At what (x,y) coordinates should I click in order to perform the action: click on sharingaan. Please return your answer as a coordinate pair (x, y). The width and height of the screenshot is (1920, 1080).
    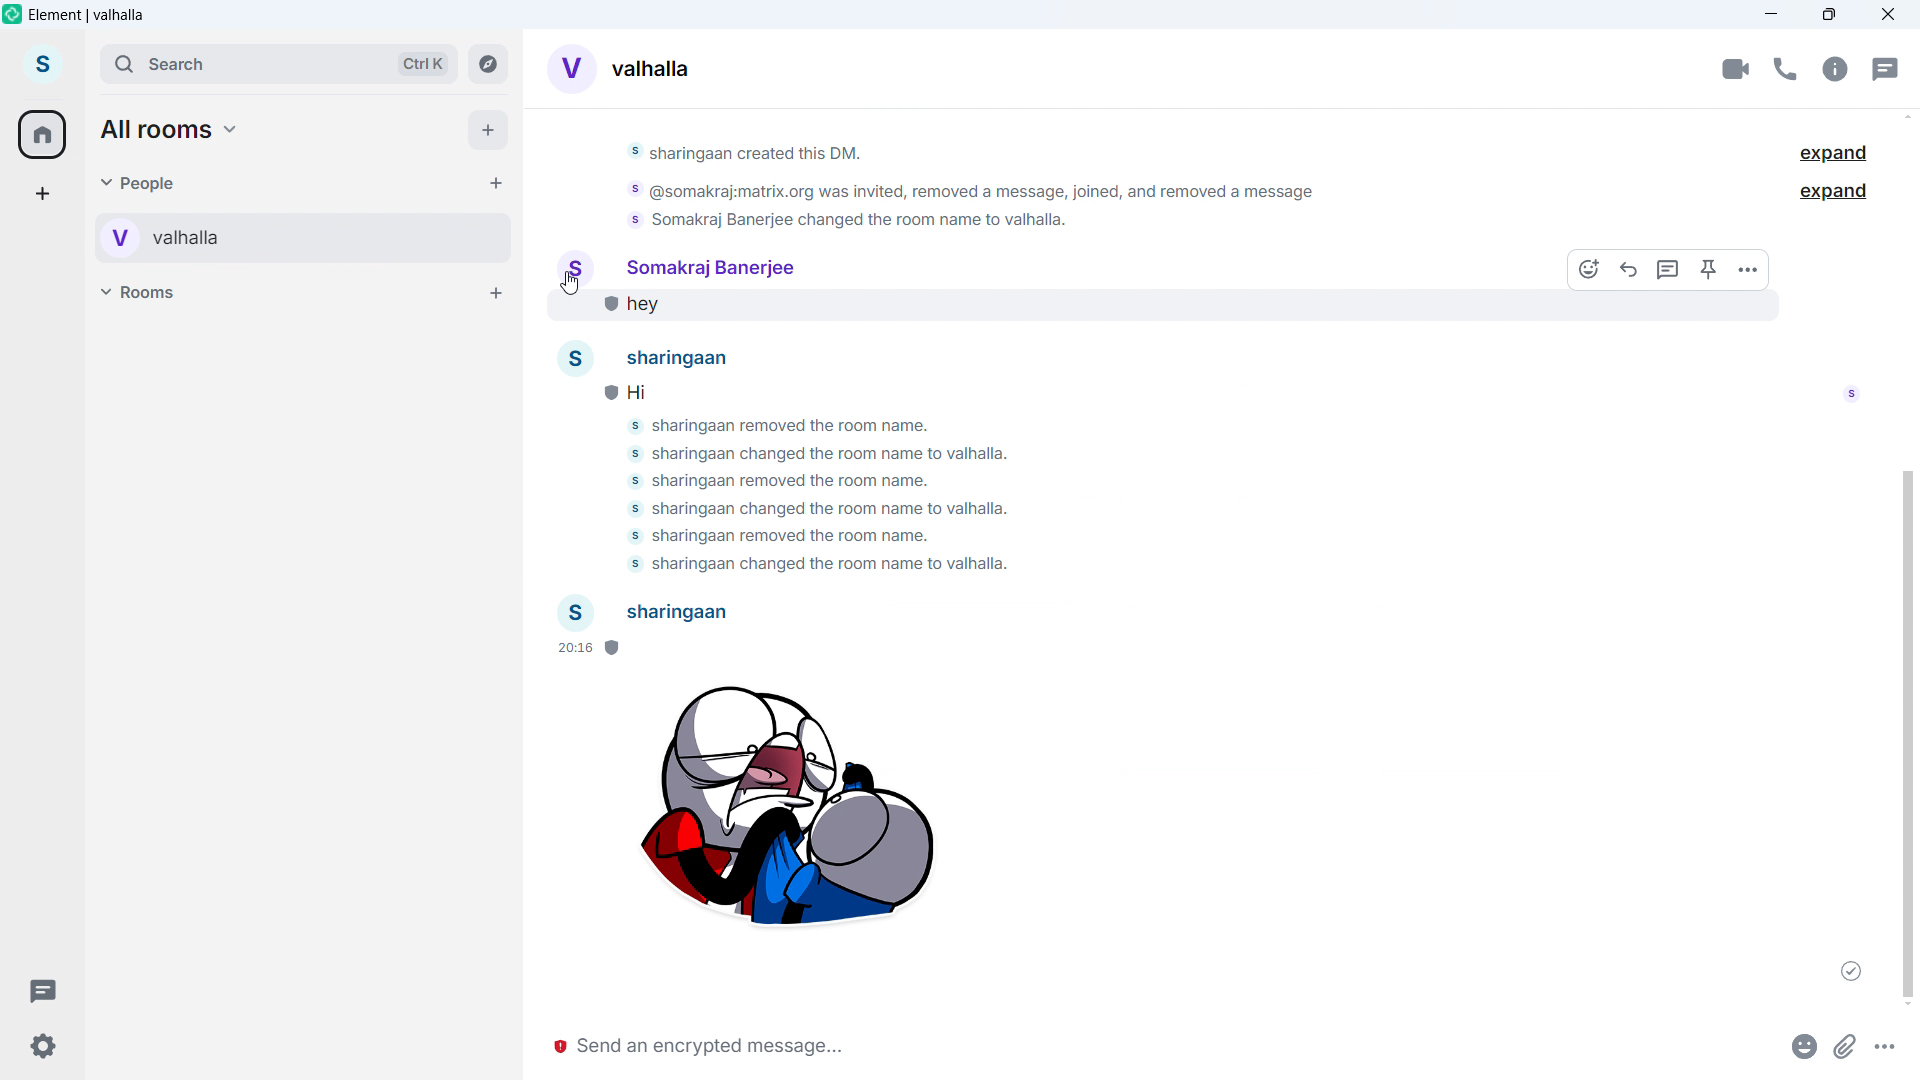
    Looking at the image, I should click on (656, 358).